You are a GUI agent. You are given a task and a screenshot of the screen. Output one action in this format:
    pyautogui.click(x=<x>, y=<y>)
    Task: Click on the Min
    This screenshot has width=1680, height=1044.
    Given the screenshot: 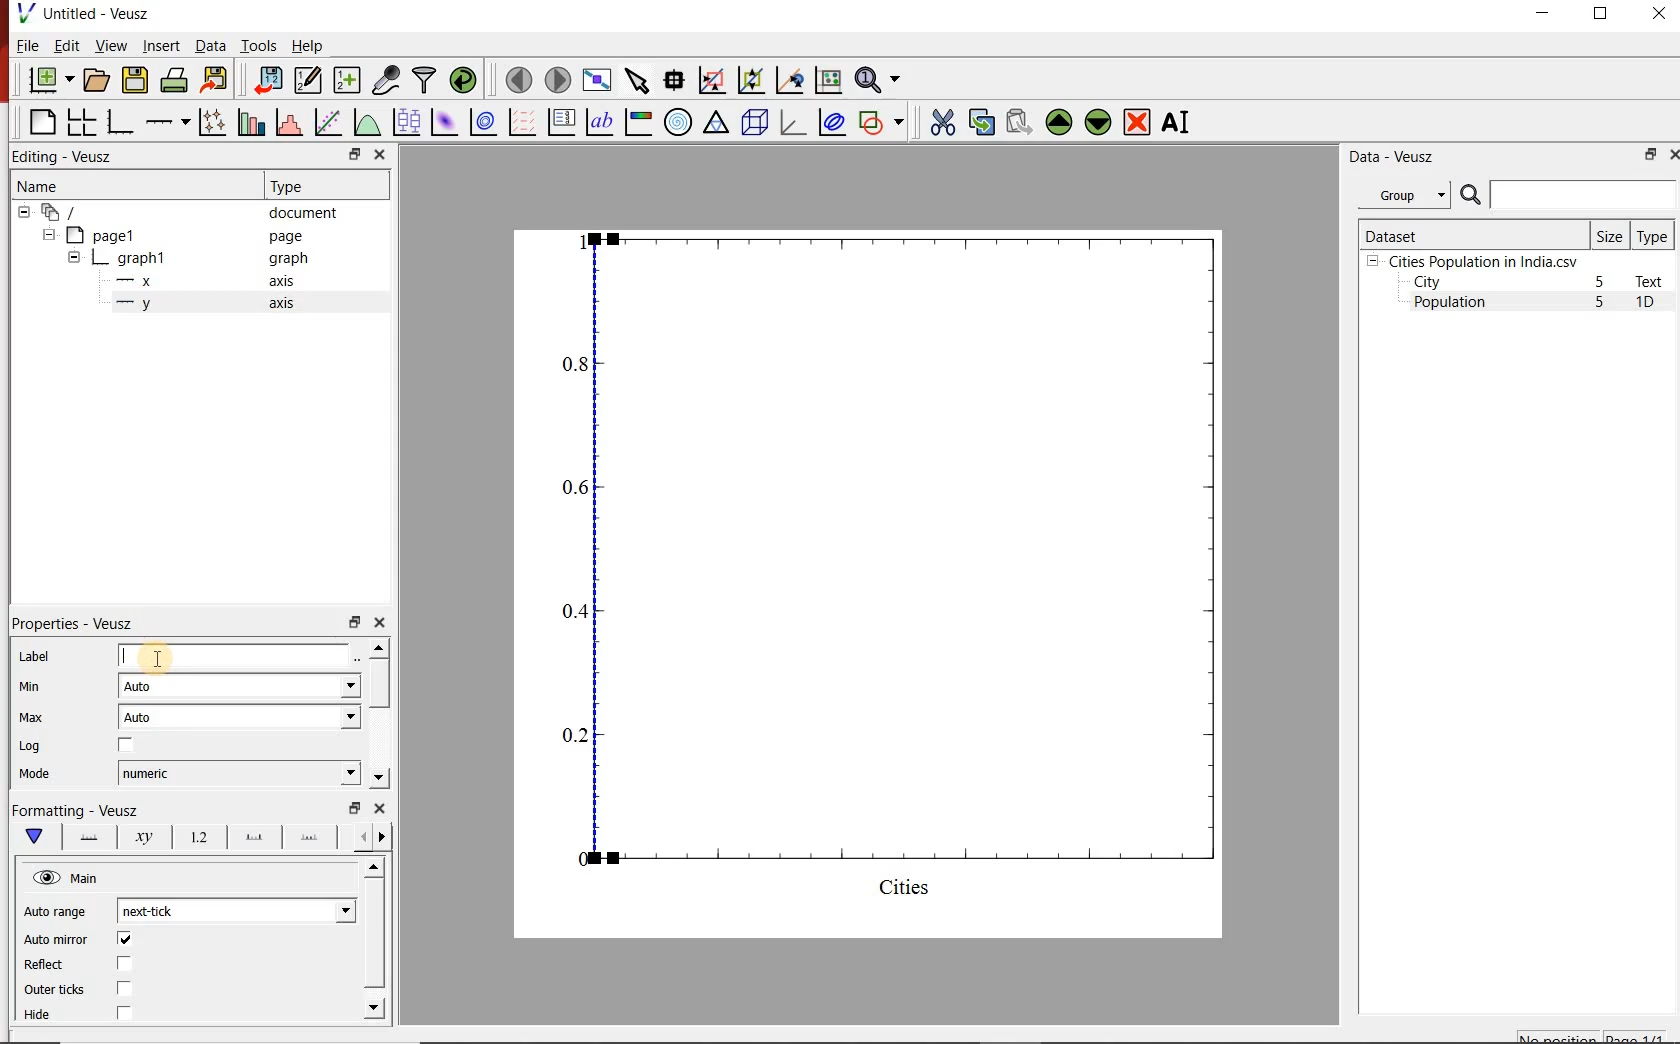 What is the action you would take?
    pyautogui.click(x=30, y=687)
    